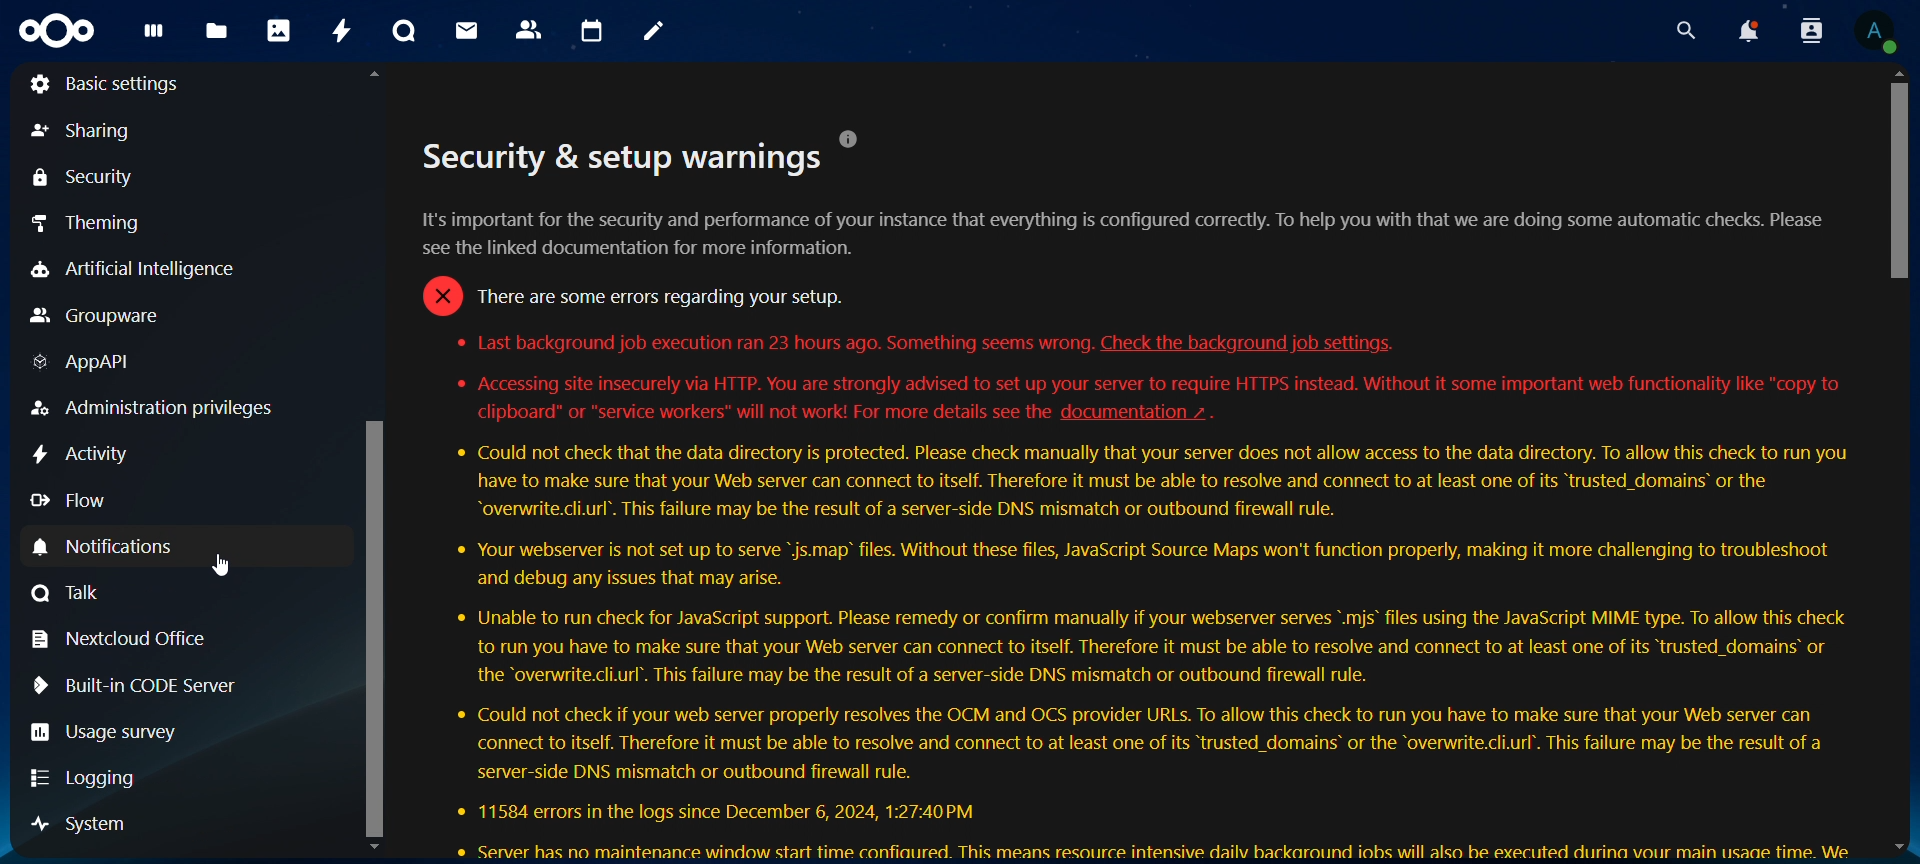 The height and width of the screenshot is (864, 1920). Describe the element at coordinates (74, 500) in the screenshot. I see `flow` at that location.